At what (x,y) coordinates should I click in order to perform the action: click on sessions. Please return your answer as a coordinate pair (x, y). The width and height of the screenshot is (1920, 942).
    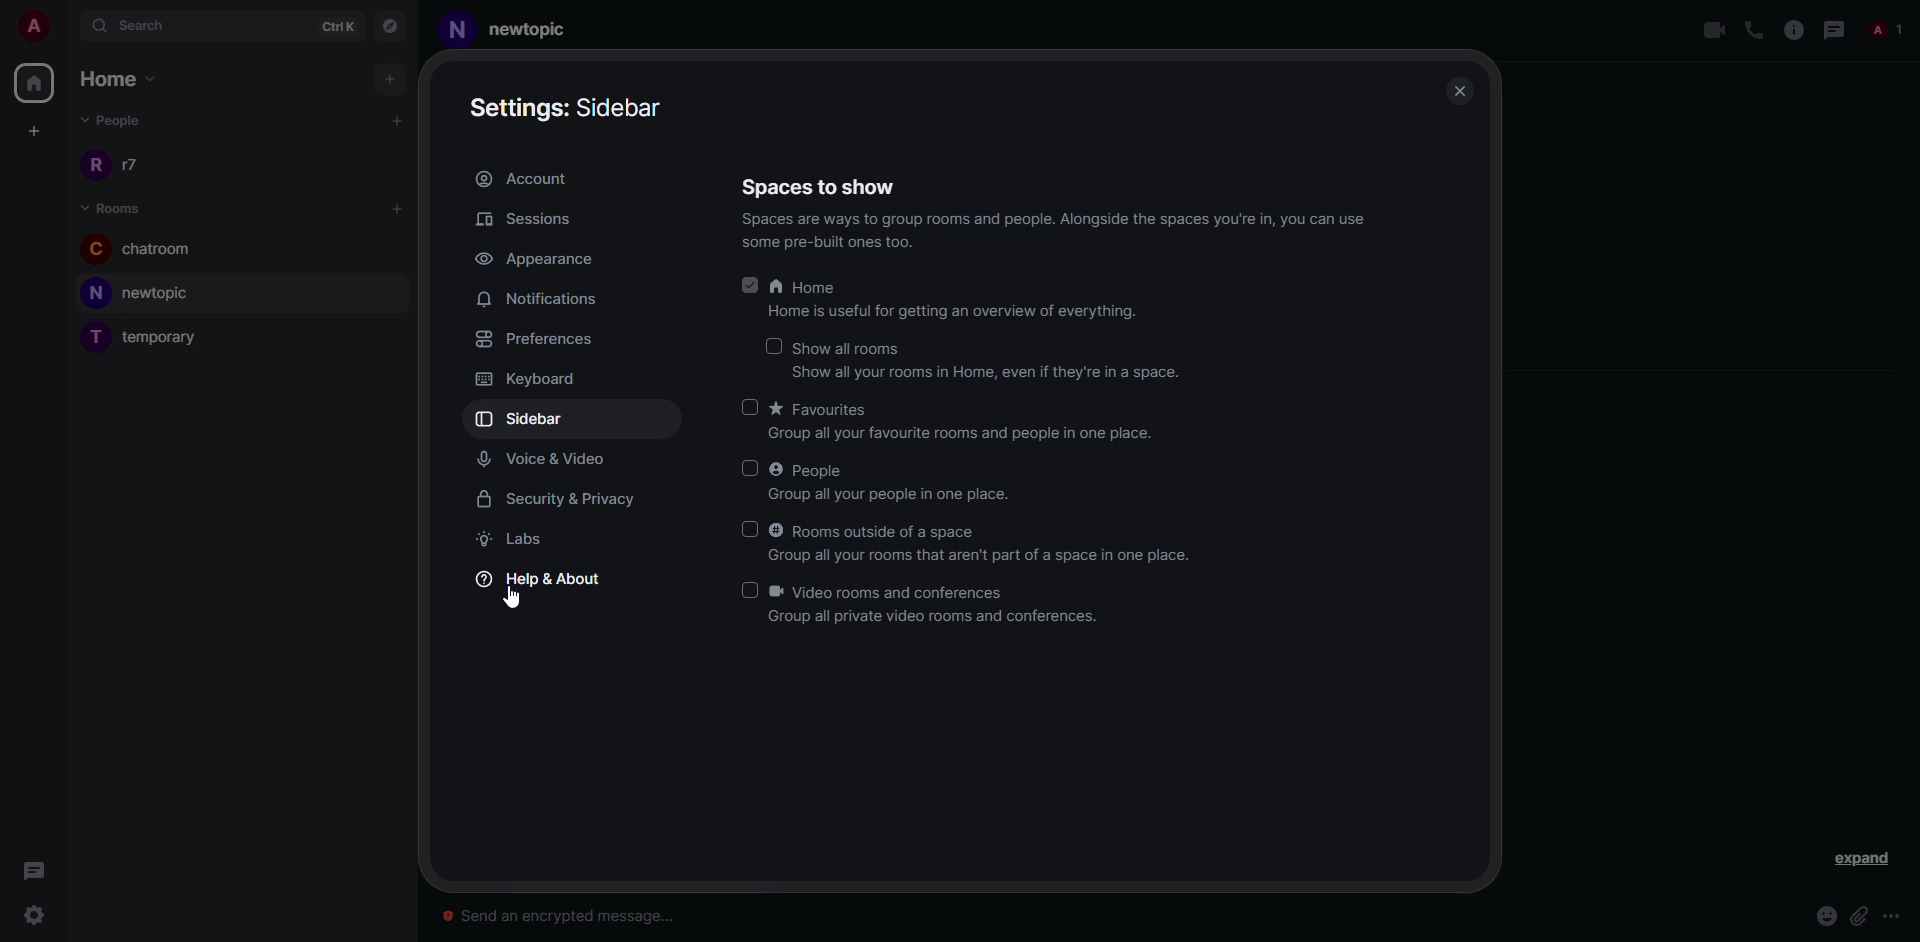
    Looking at the image, I should click on (541, 219).